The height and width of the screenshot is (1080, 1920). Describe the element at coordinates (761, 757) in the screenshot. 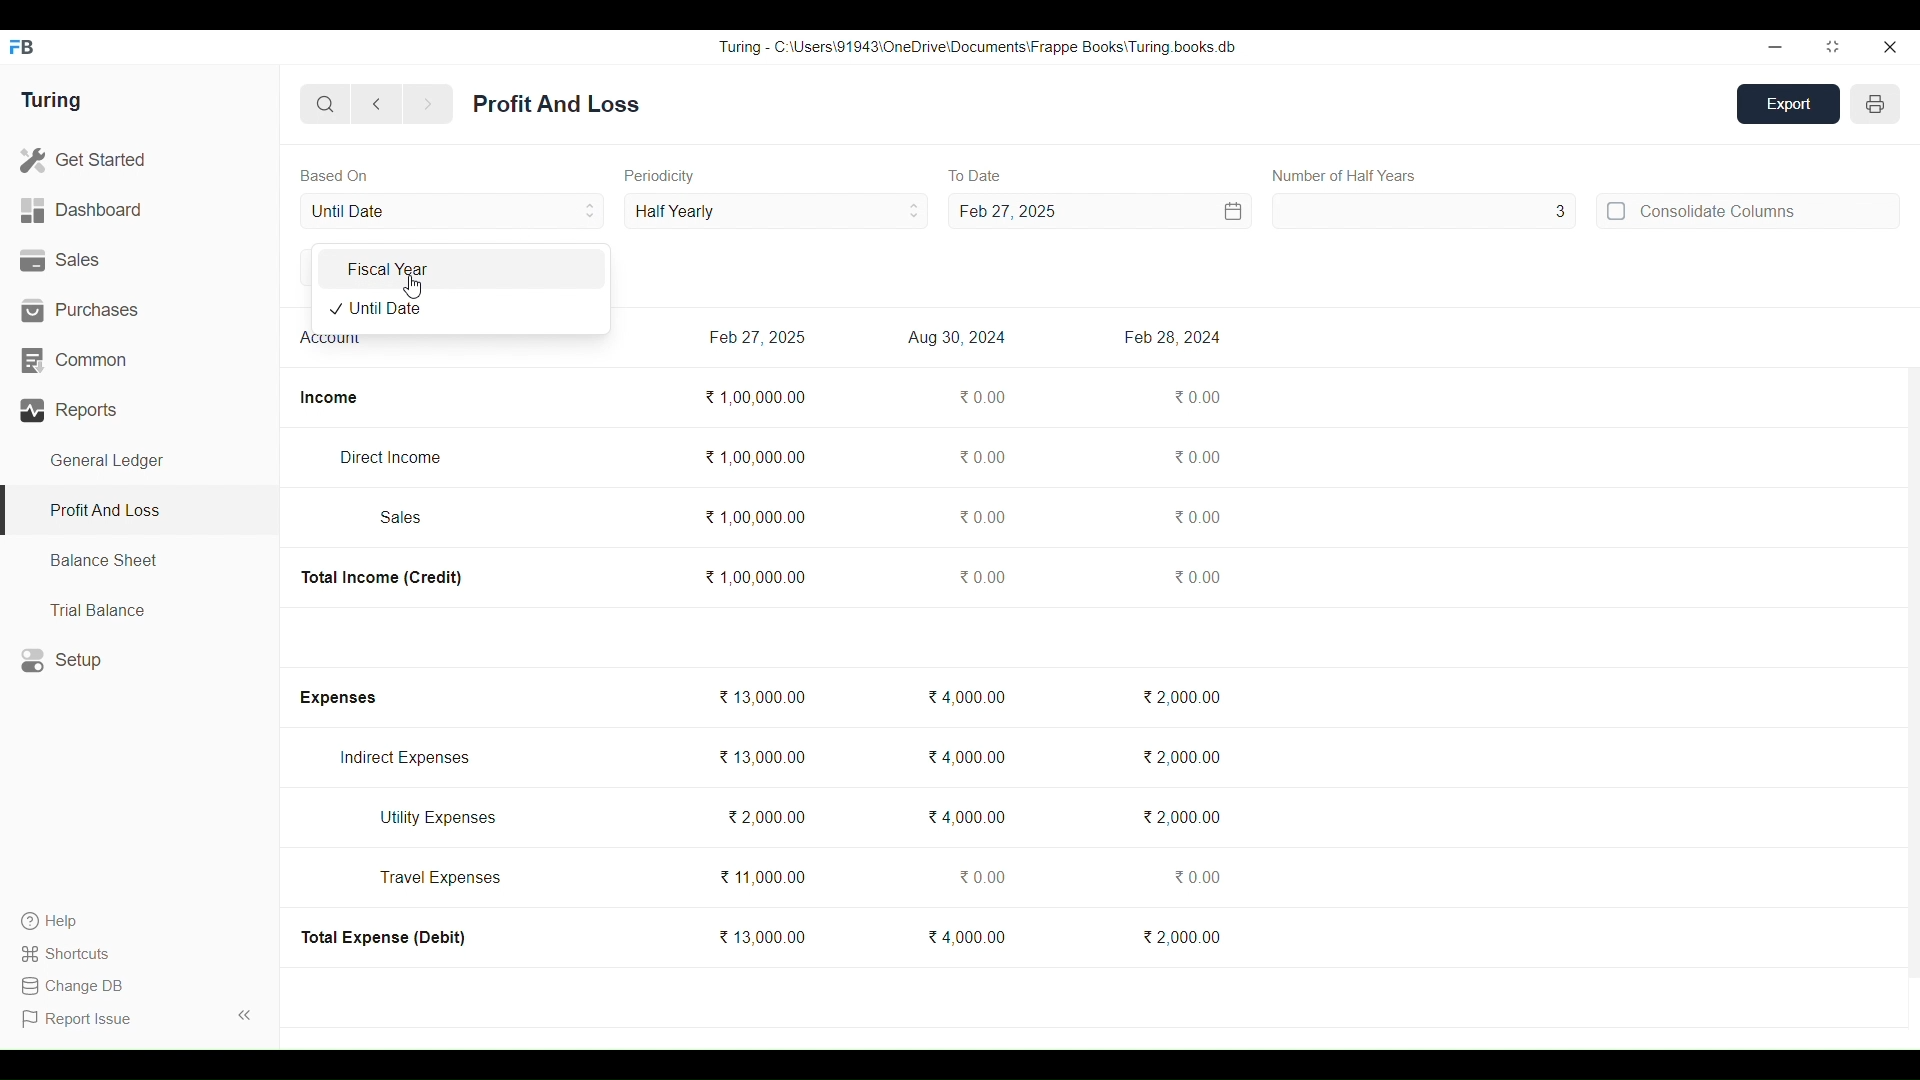

I see `13,000.00` at that location.